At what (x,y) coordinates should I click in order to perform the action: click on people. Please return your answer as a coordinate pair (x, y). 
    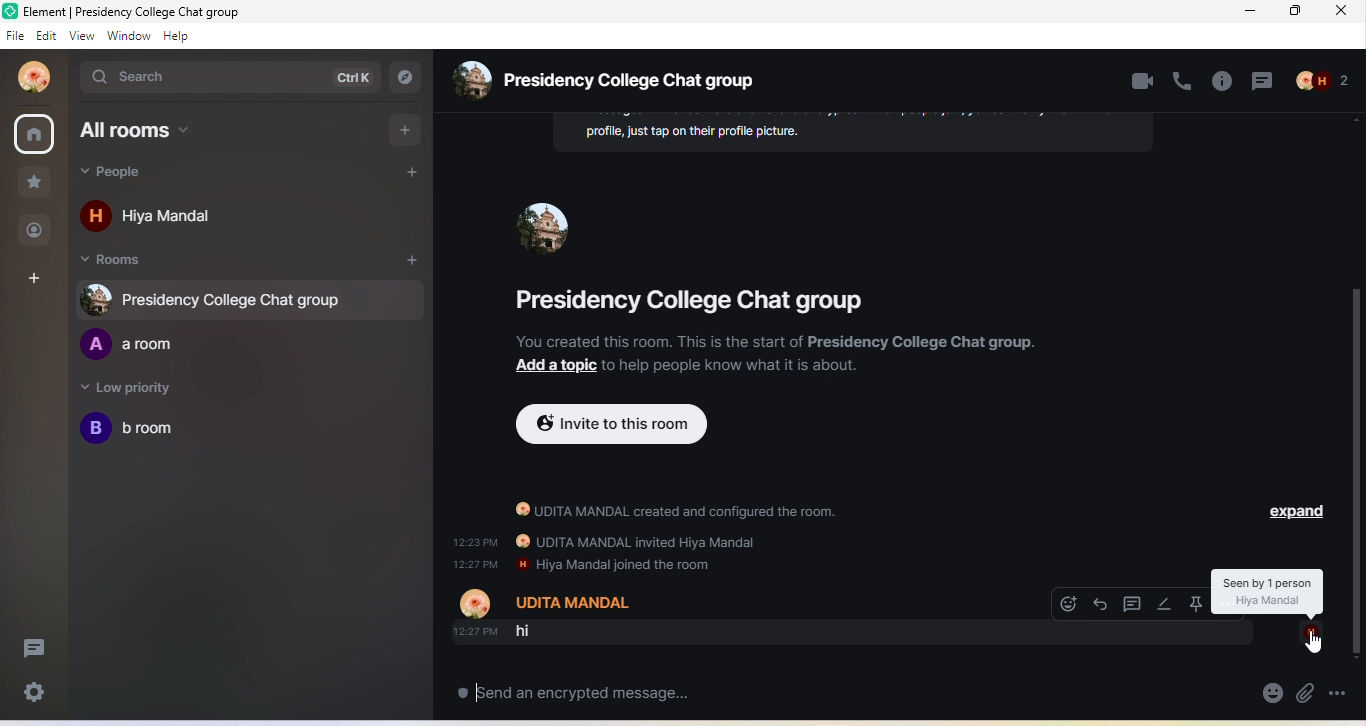
    Looking at the image, I should click on (129, 175).